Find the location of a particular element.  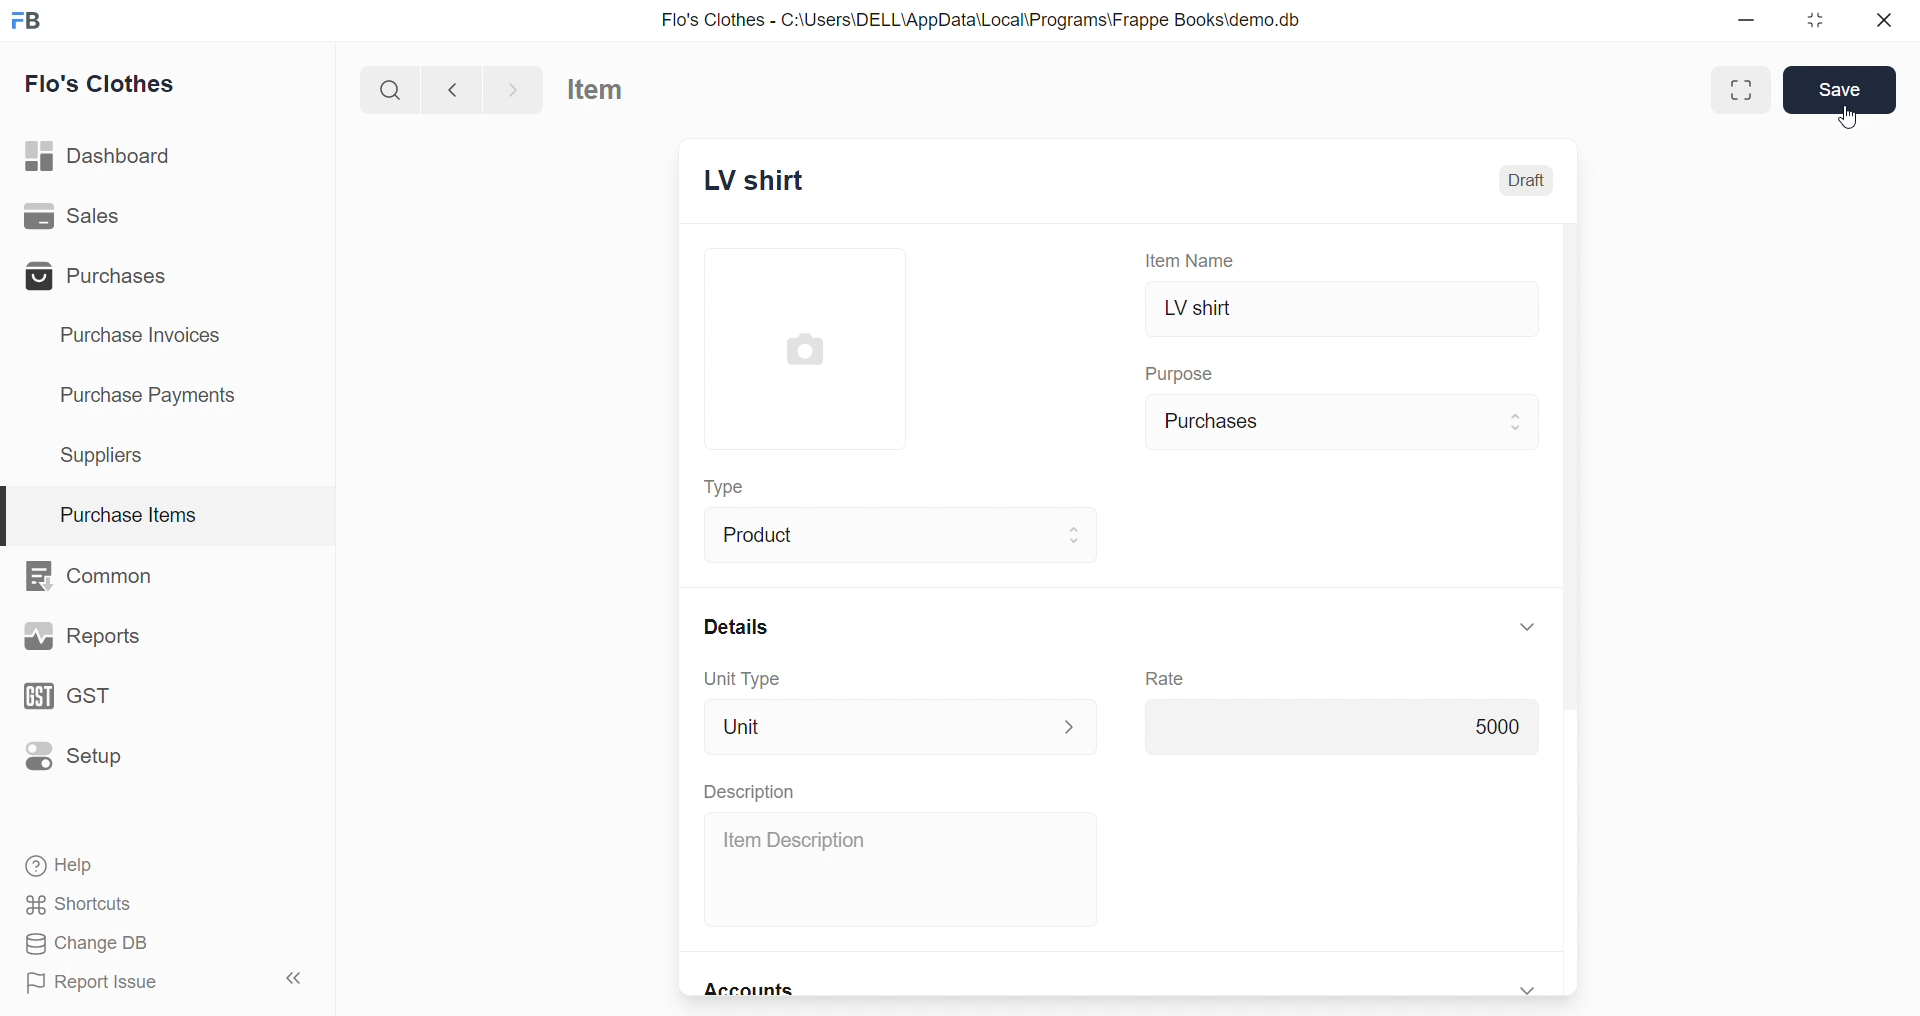

Save is located at coordinates (1840, 90).